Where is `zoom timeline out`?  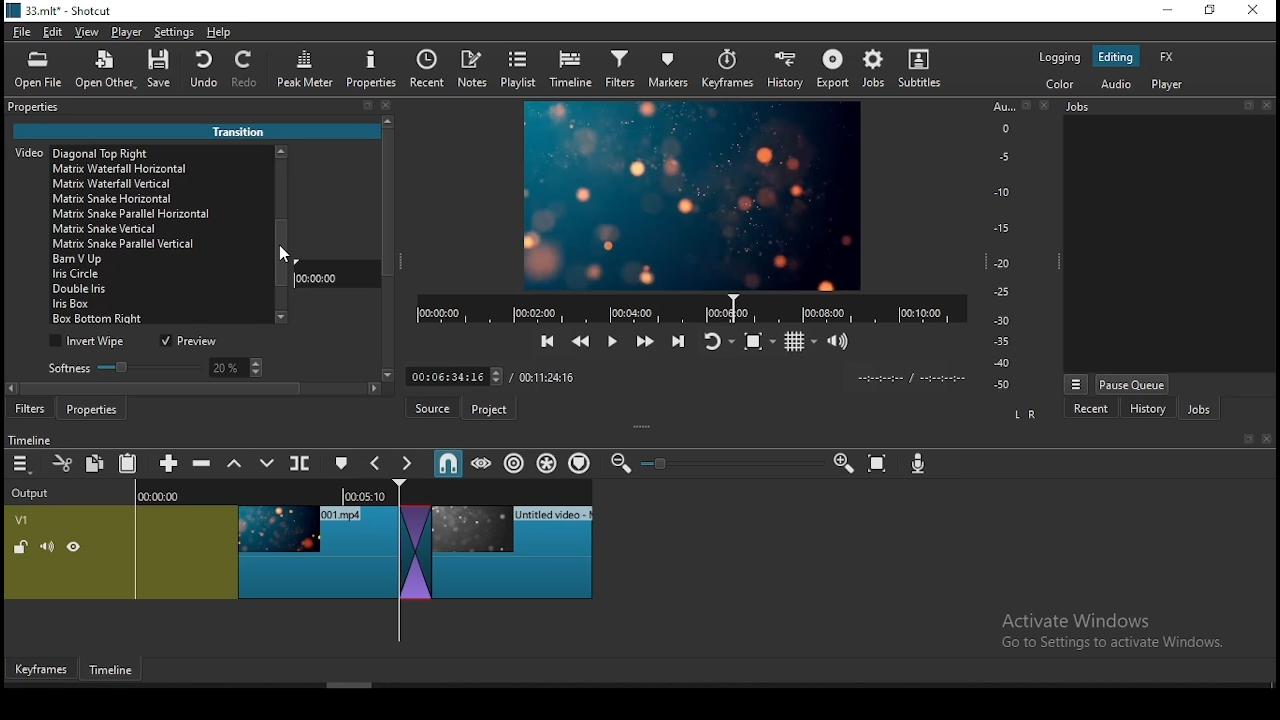
zoom timeline out is located at coordinates (618, 464).